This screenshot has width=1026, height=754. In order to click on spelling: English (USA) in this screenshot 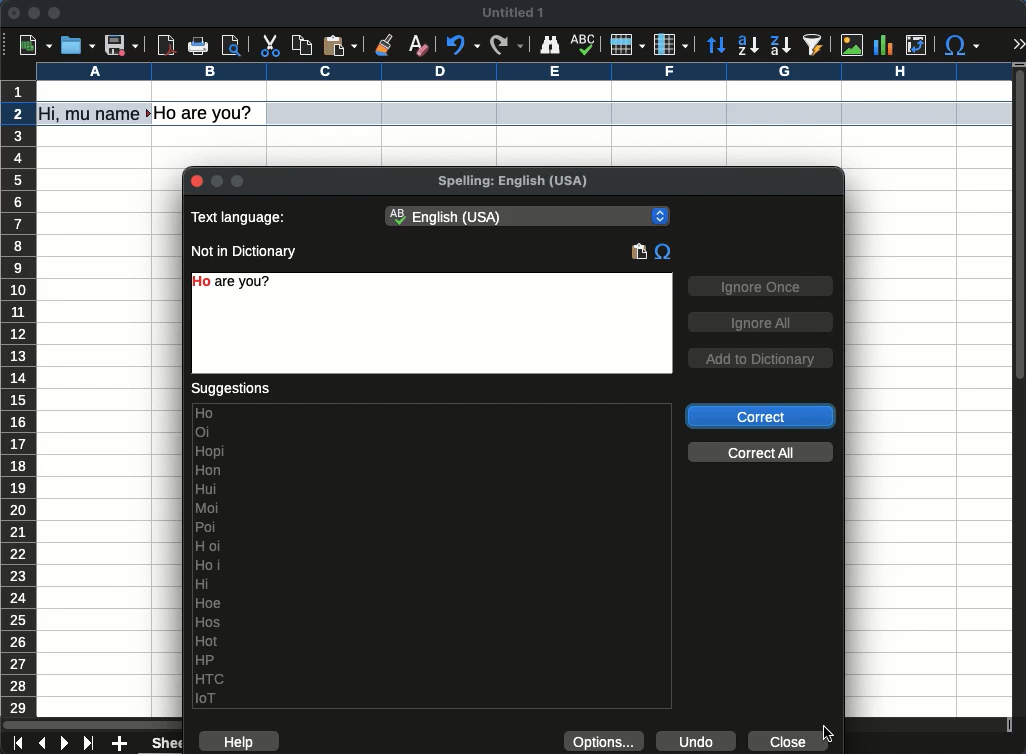, I will do `click(511, 183)`.